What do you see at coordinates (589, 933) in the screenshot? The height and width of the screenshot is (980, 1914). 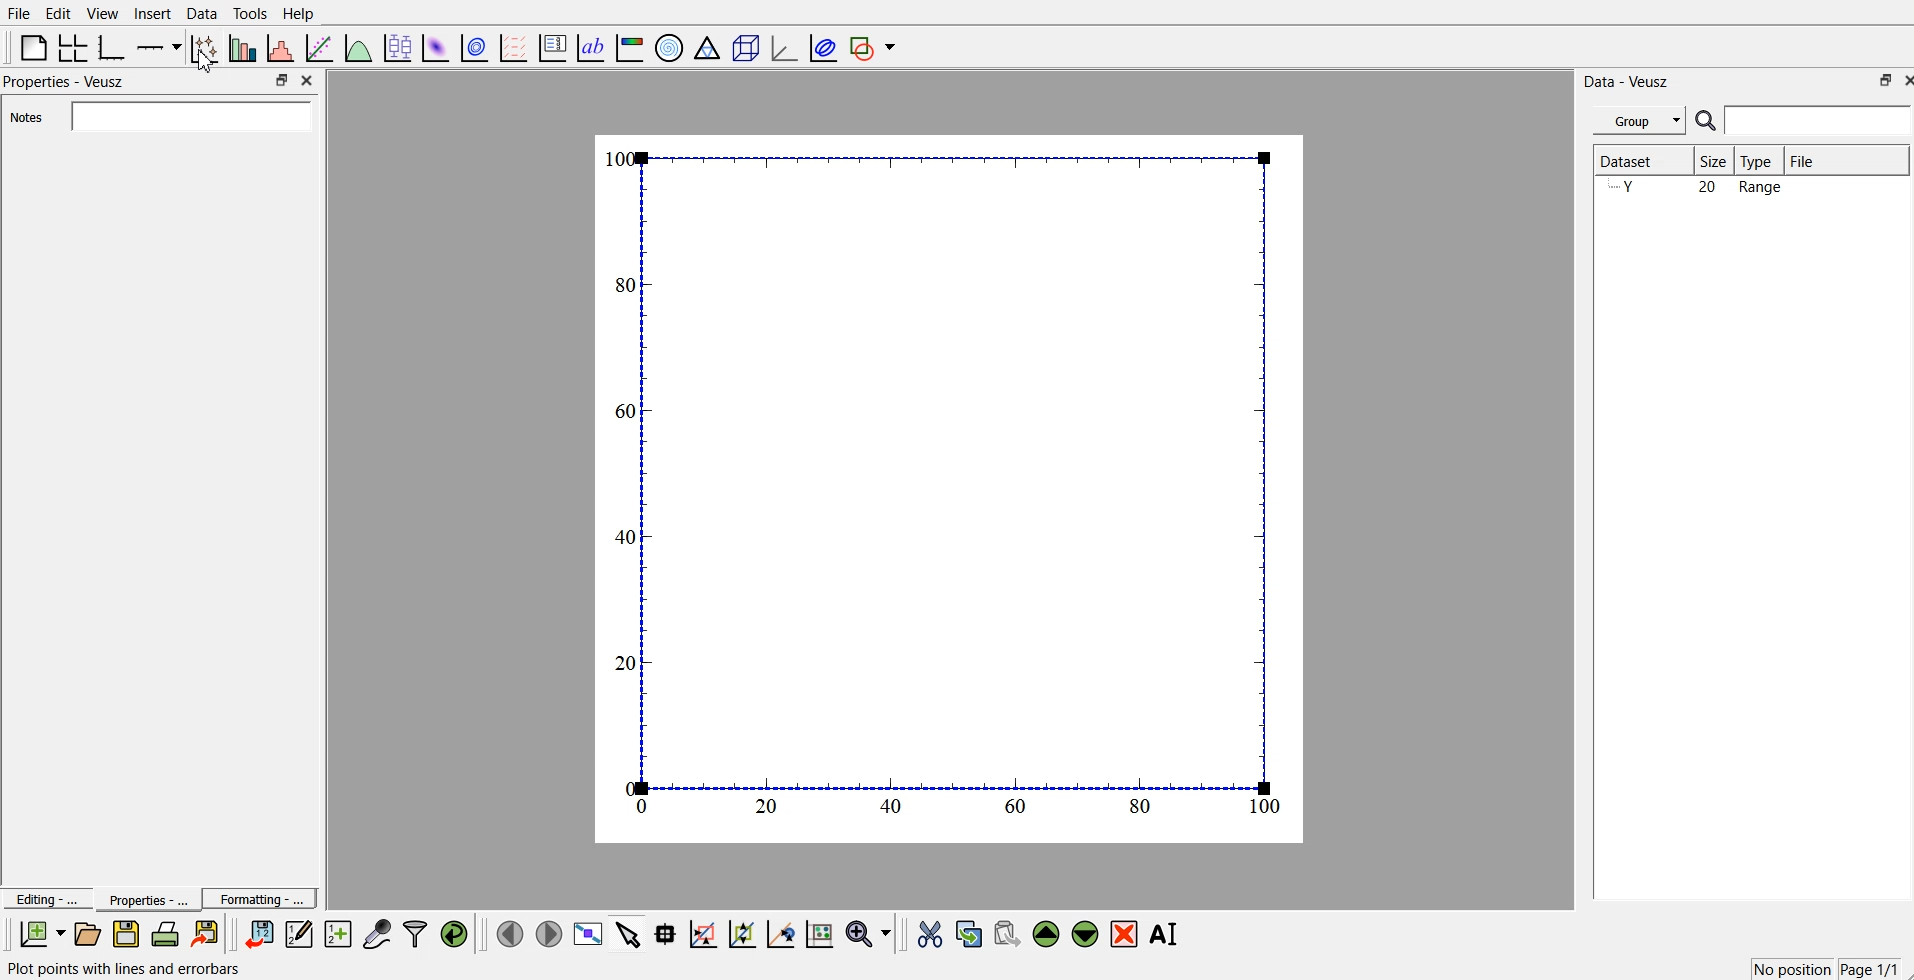 I see `View plot full screen` at bounding box center [589, 933].